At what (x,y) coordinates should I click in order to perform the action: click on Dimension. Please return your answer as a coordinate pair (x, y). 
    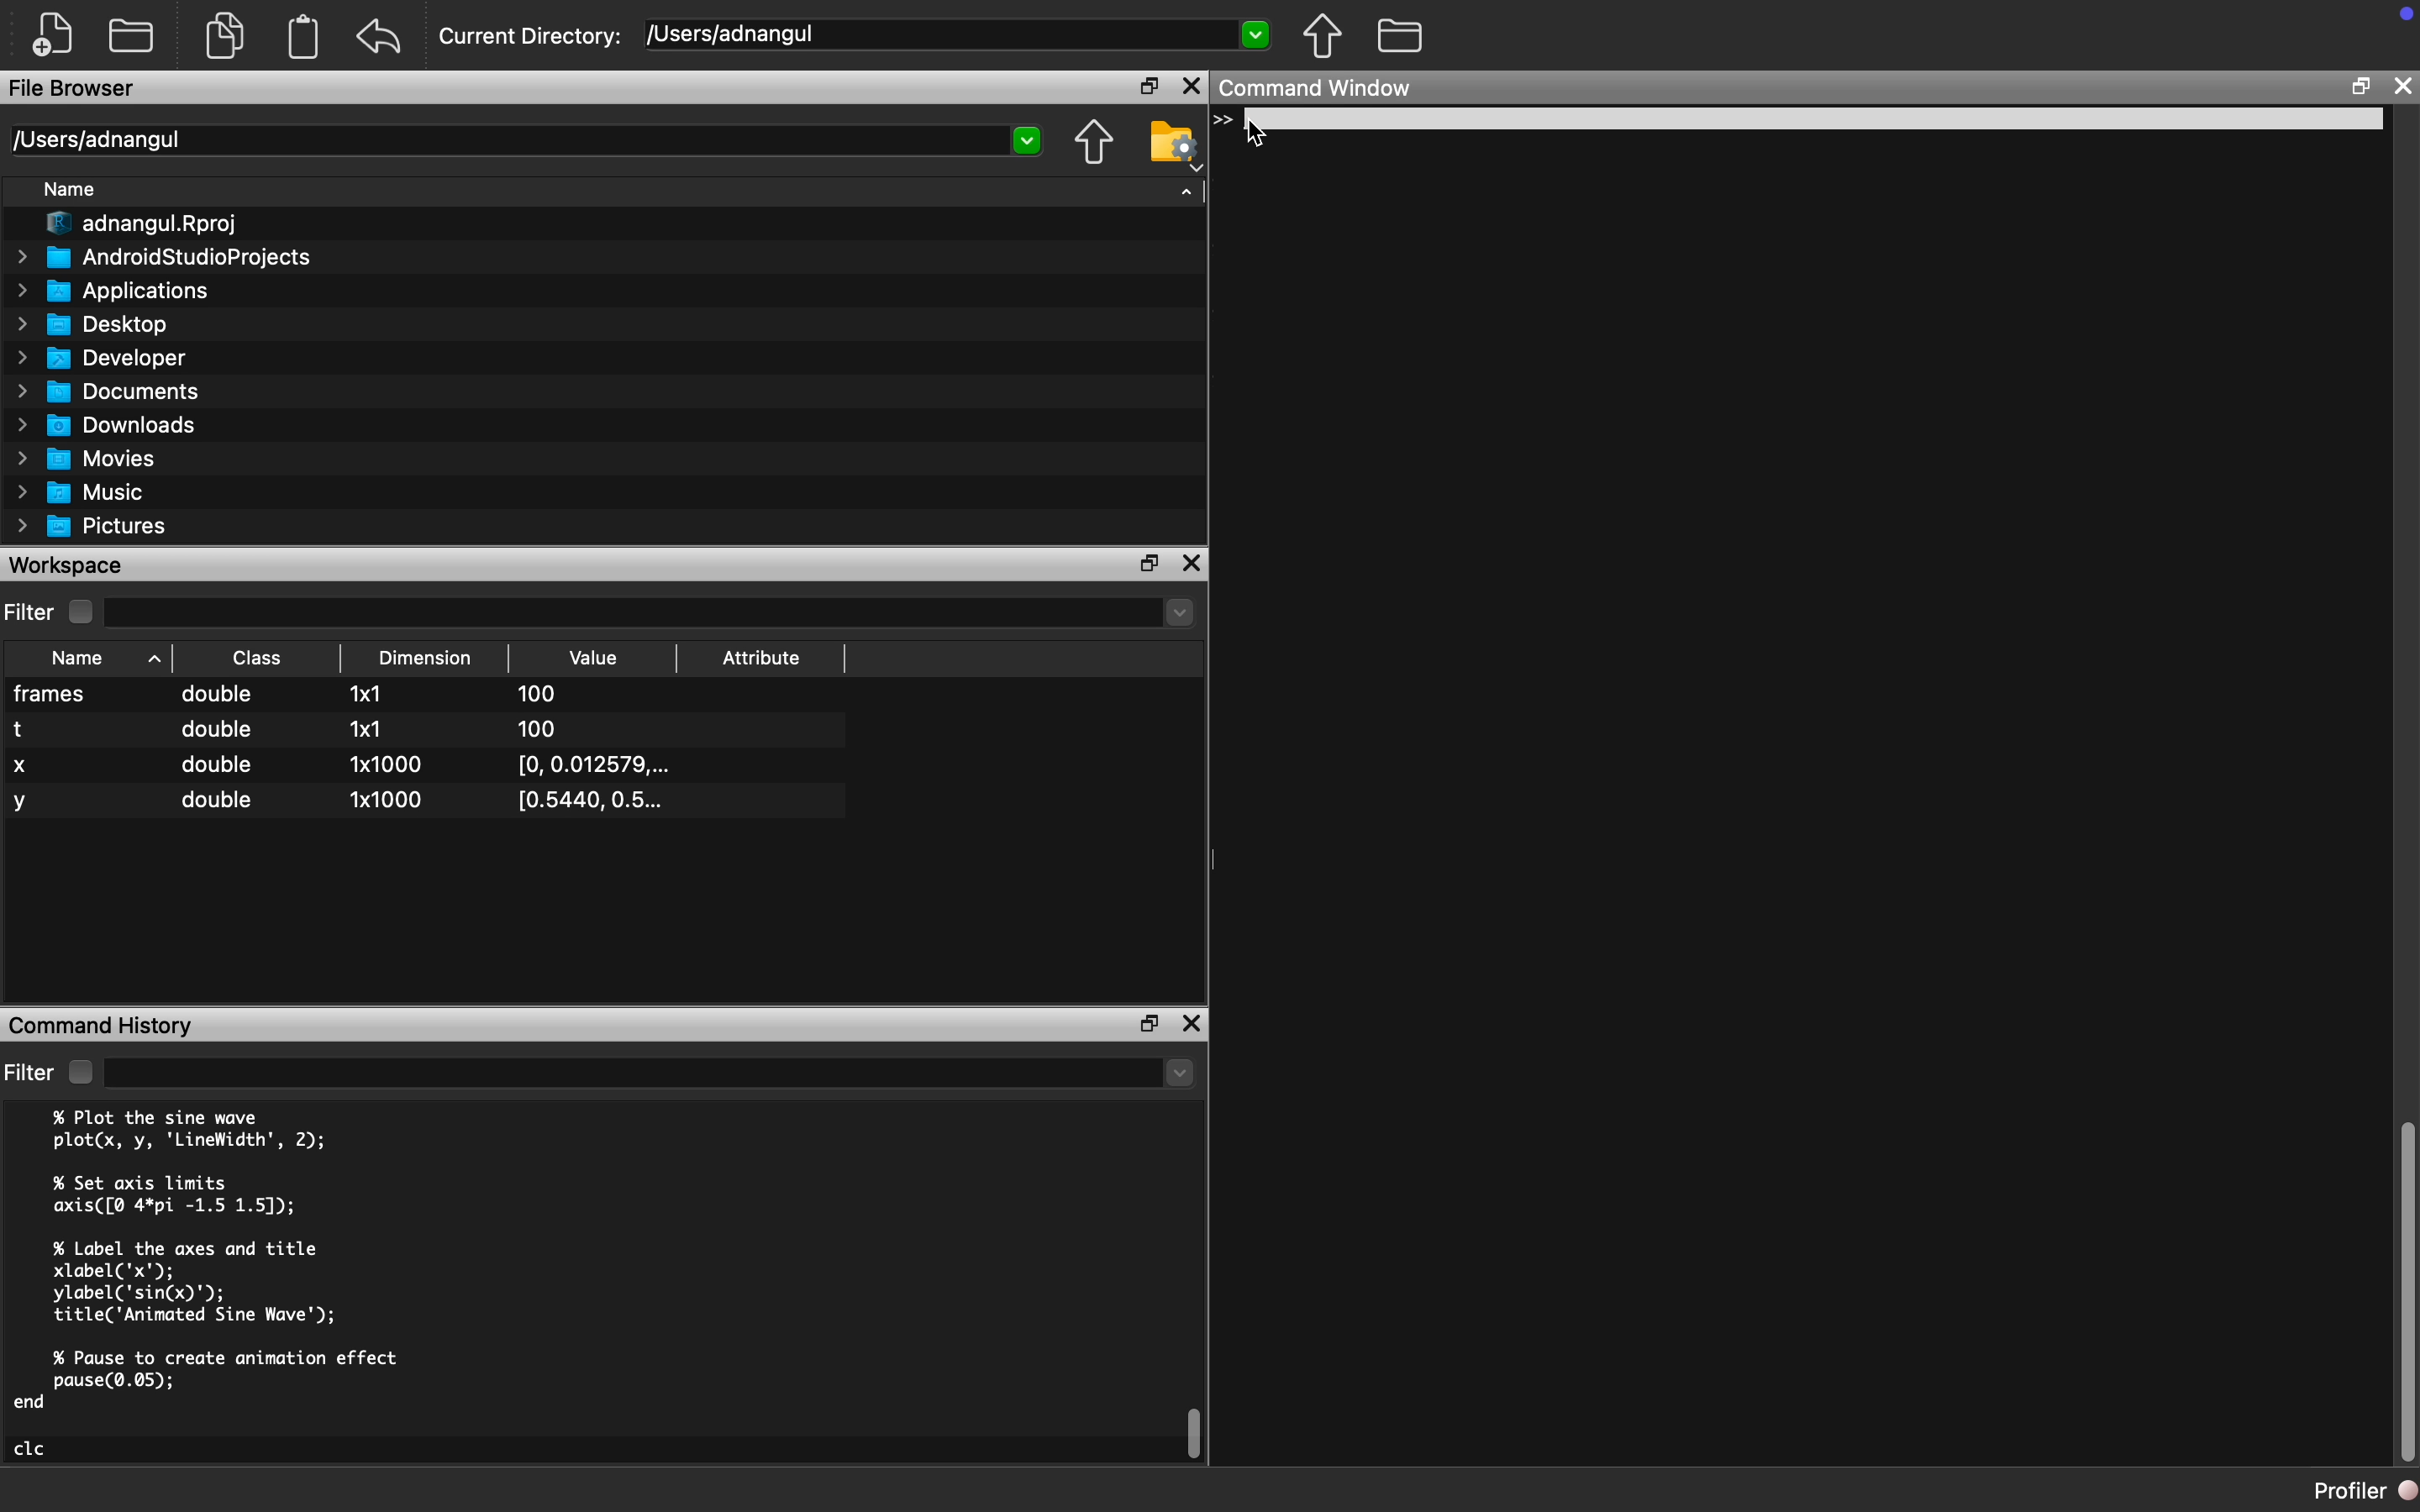
    Looking at the image, I should click on (425, 657).